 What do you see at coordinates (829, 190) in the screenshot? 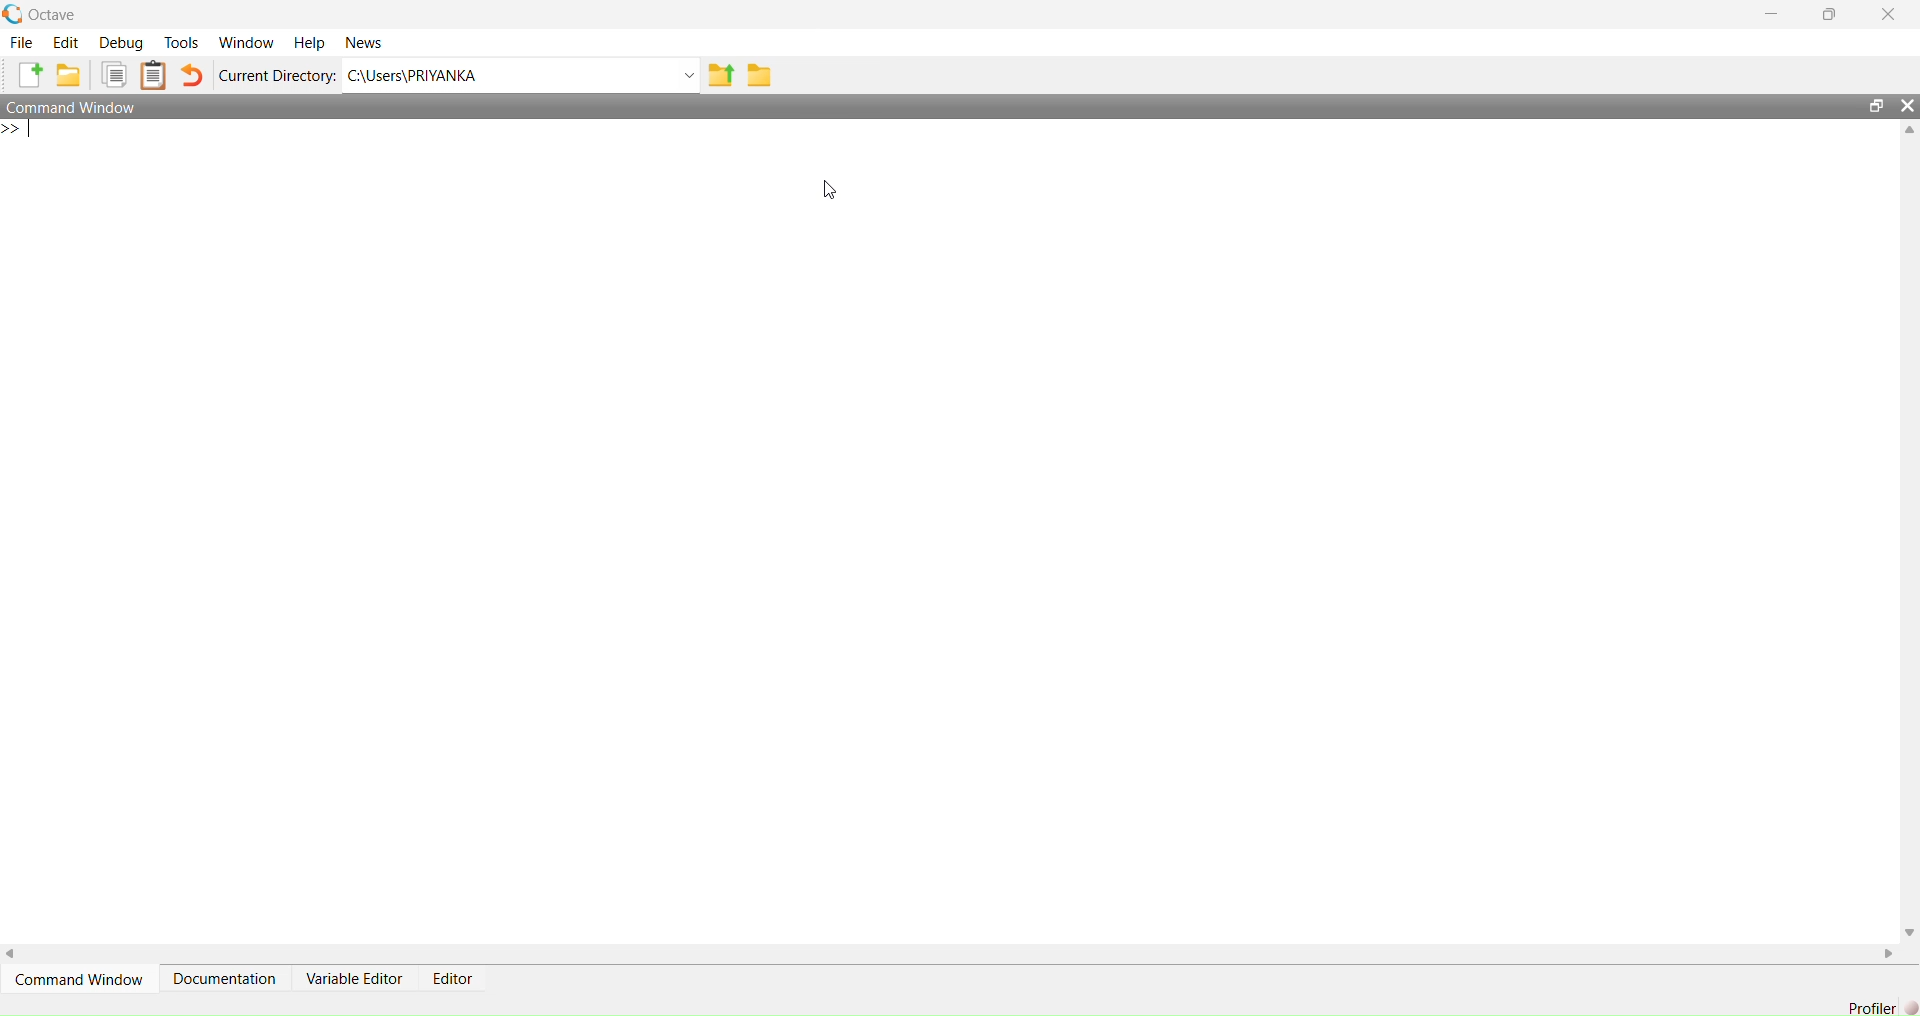
I see `cursor` at bounding box center [829, 190].